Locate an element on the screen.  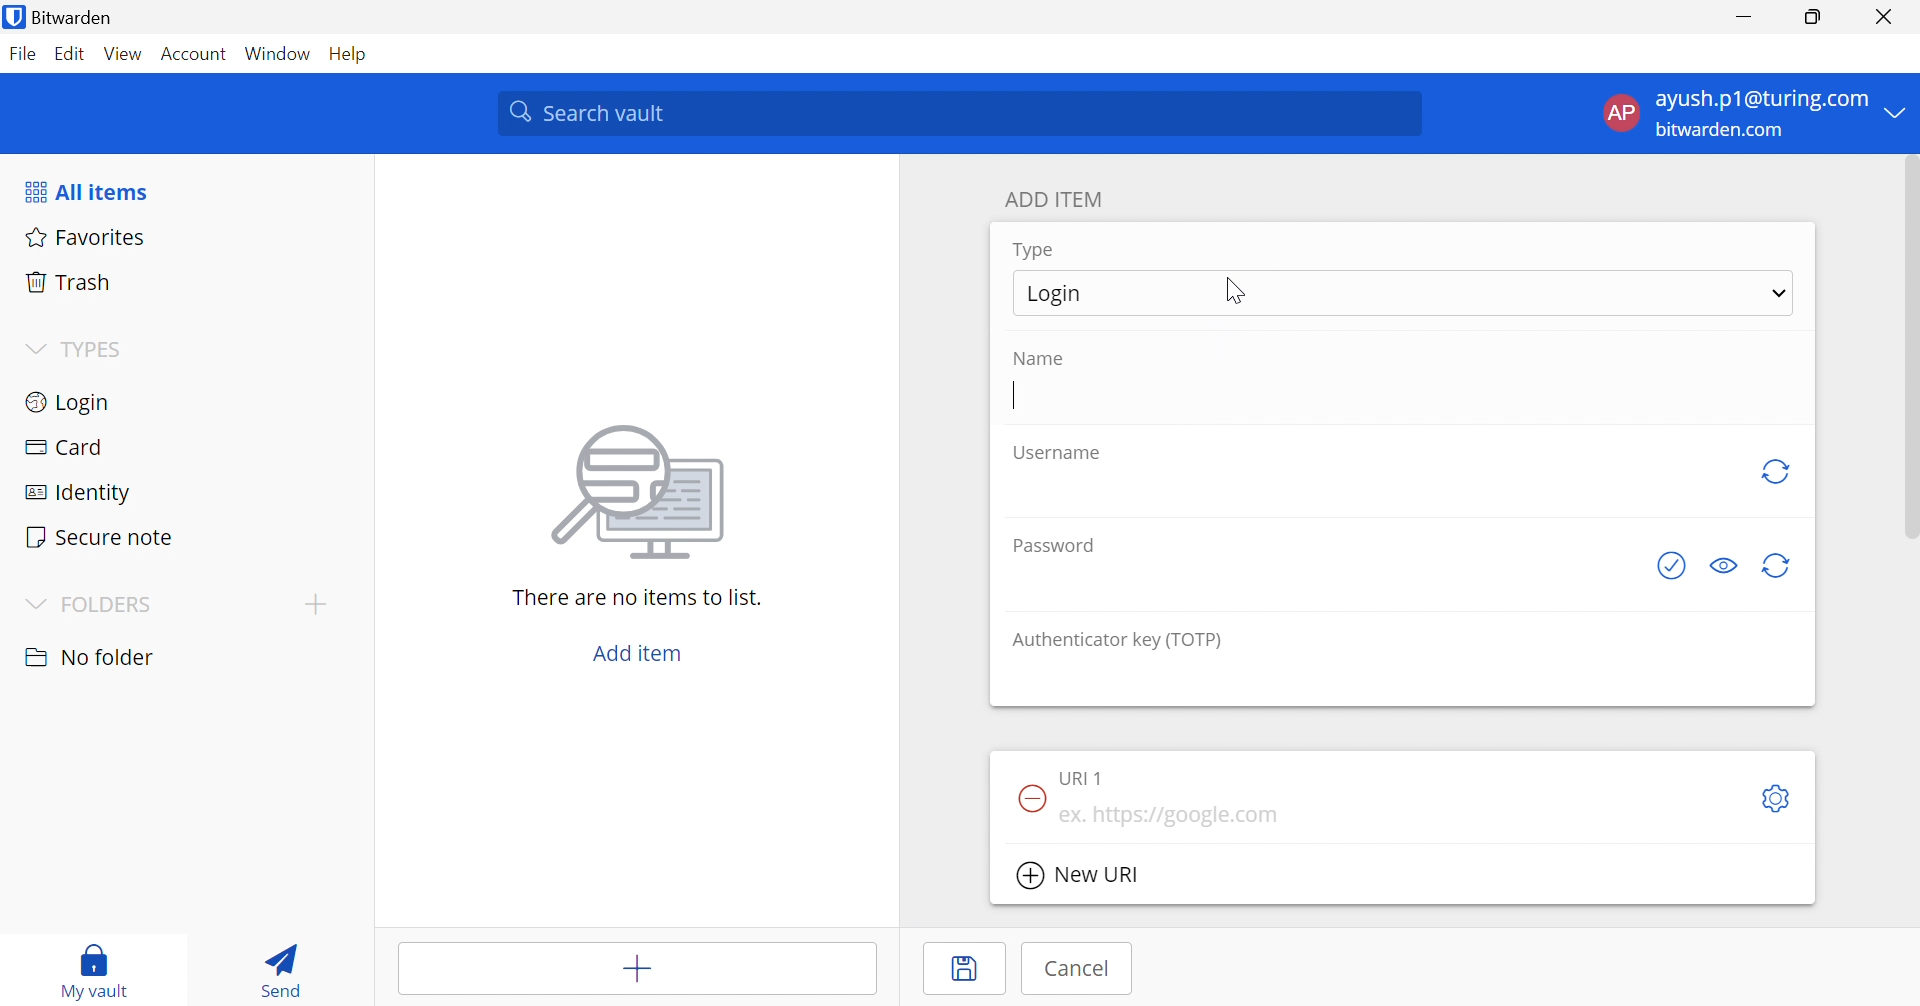
Identity is located at coordinates (178, 487).